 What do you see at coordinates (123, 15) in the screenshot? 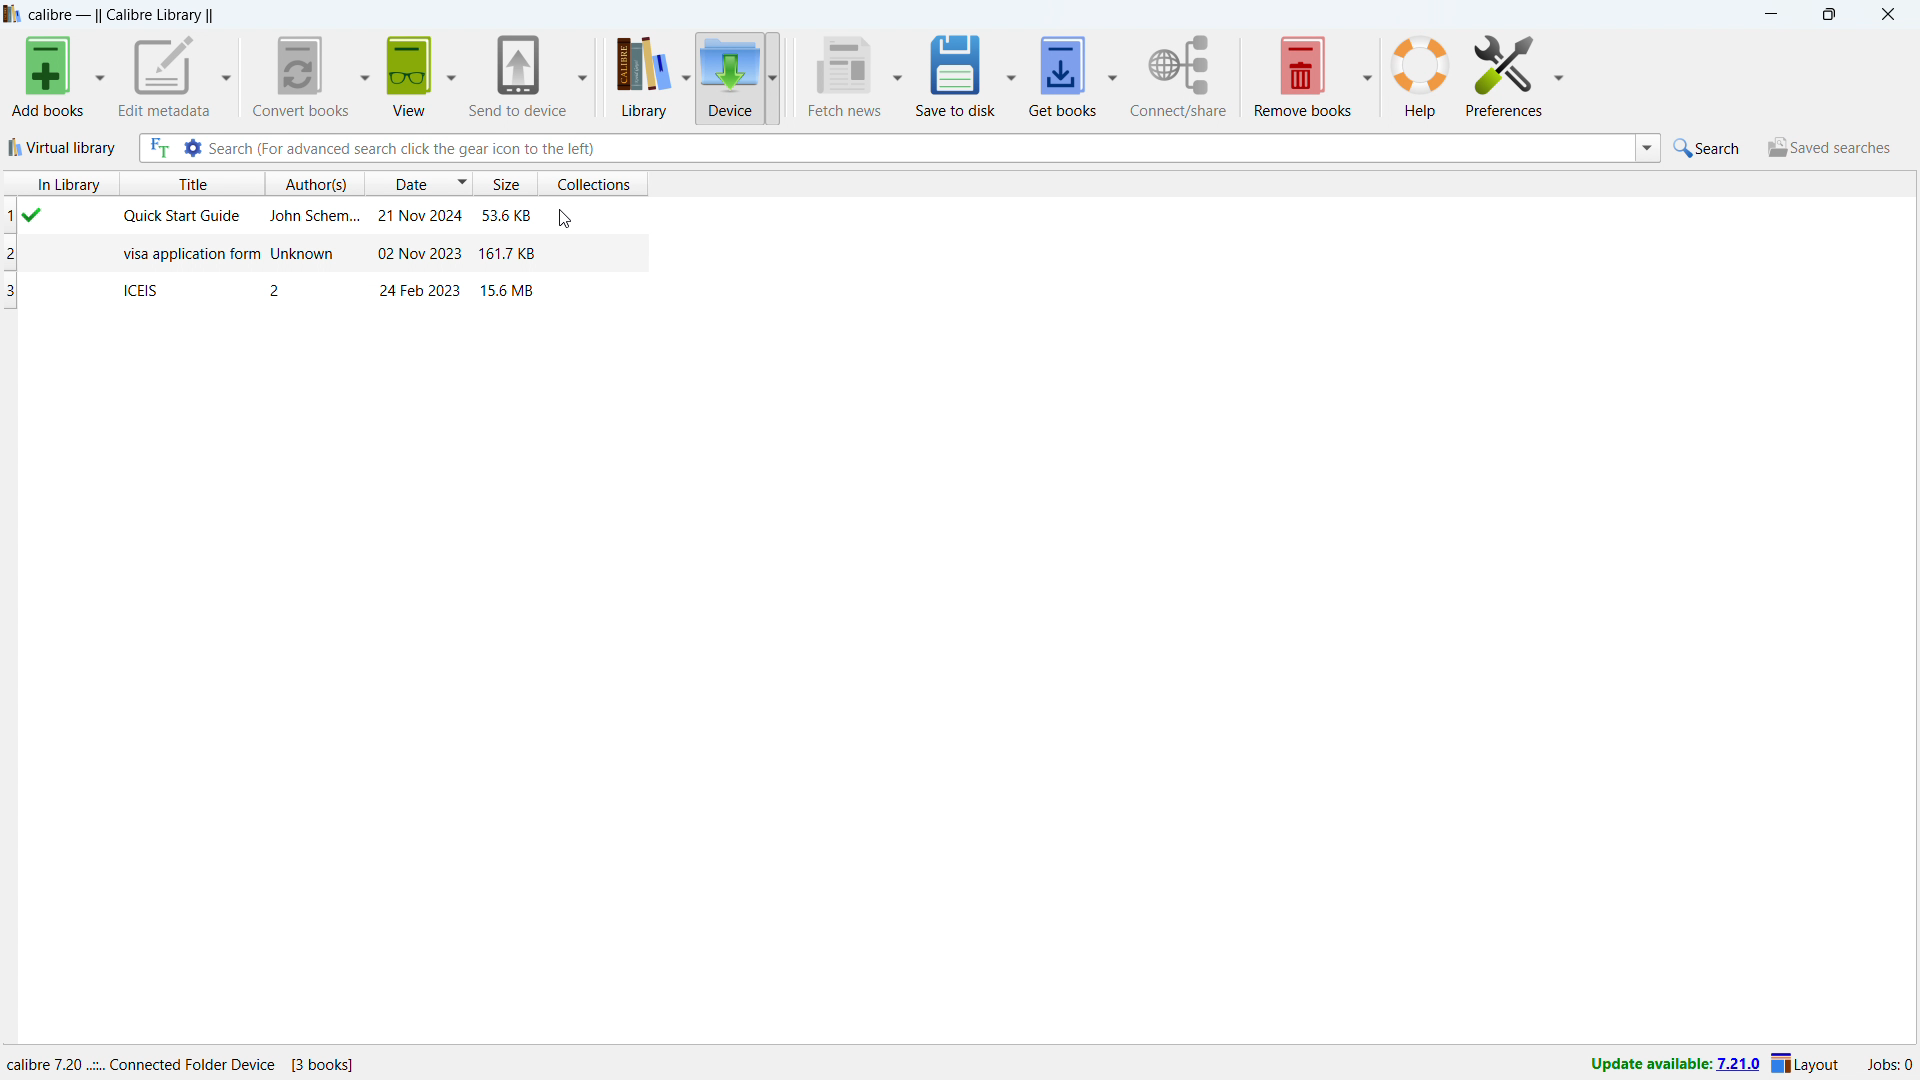
I see `title` at bounding box center [123, 15].